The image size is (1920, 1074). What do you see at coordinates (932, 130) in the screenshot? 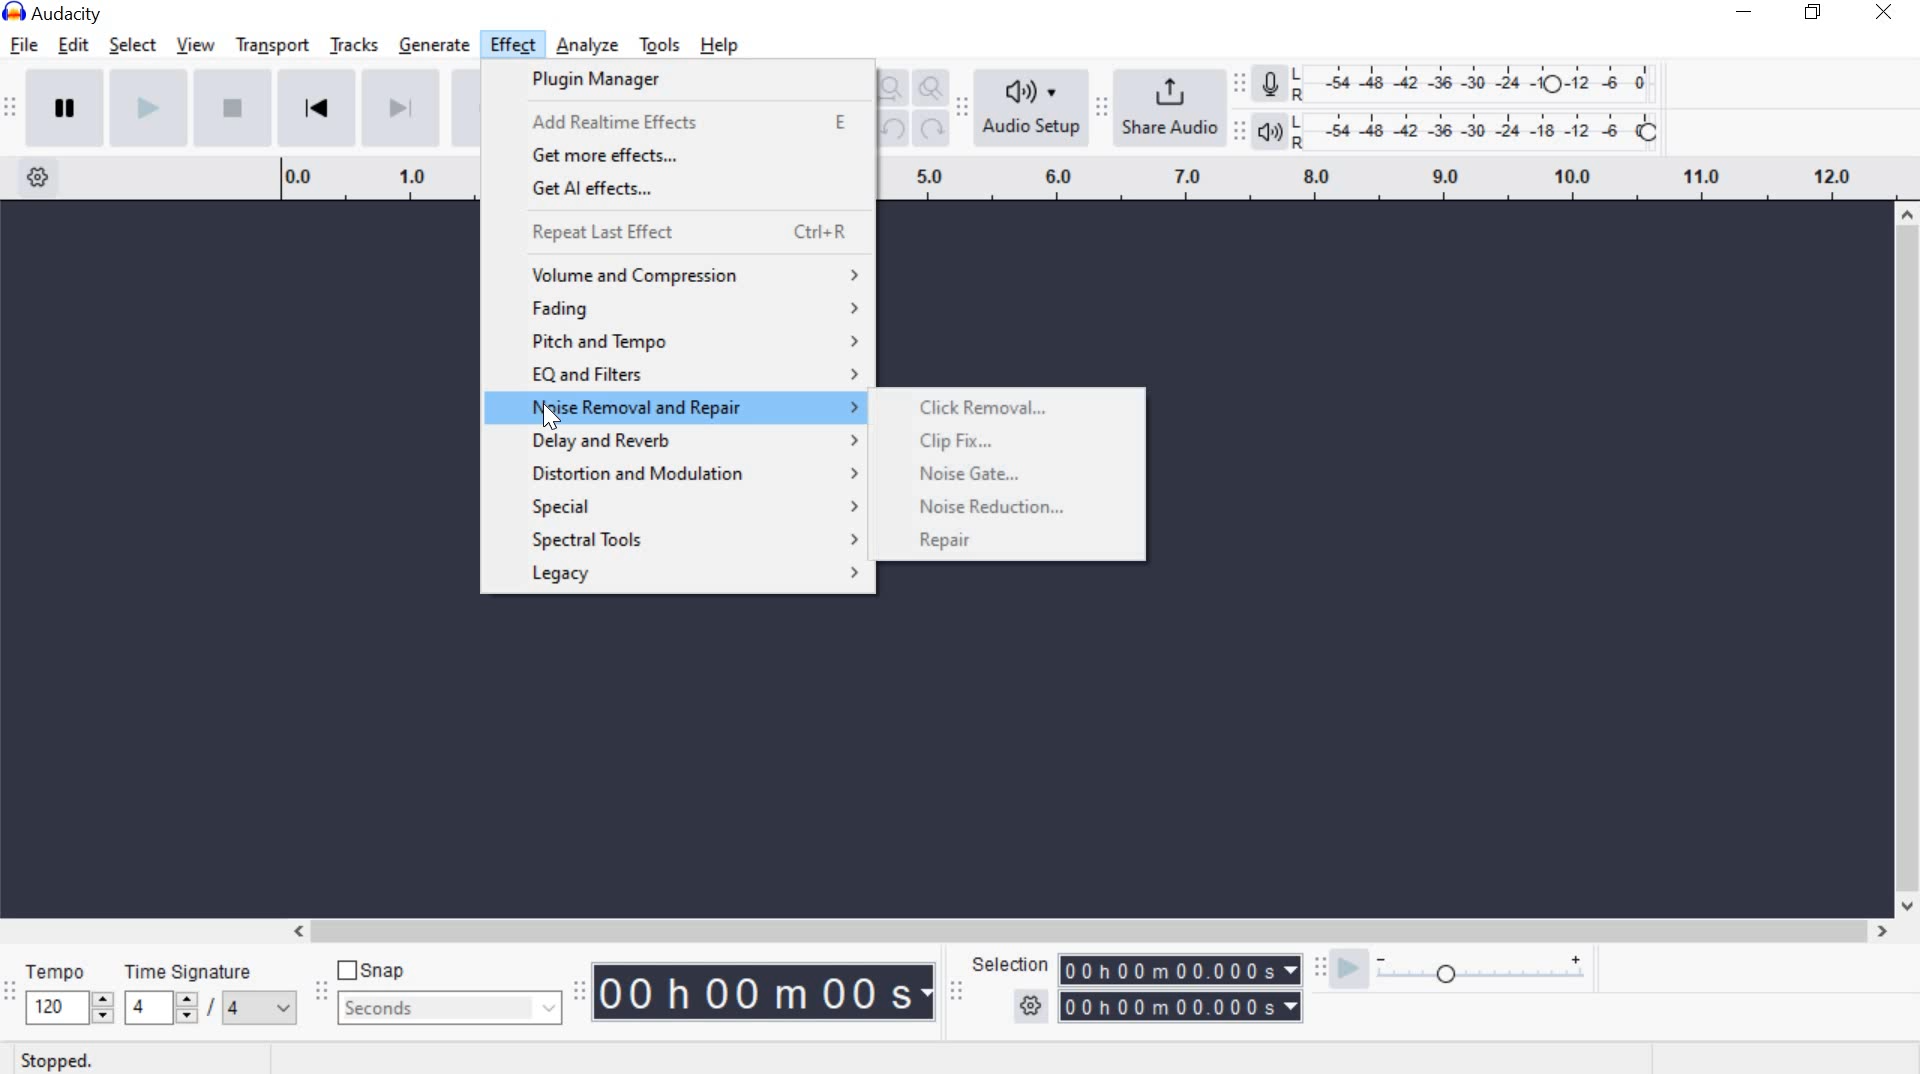
I see `Redo` at bounding box center [932, 130].